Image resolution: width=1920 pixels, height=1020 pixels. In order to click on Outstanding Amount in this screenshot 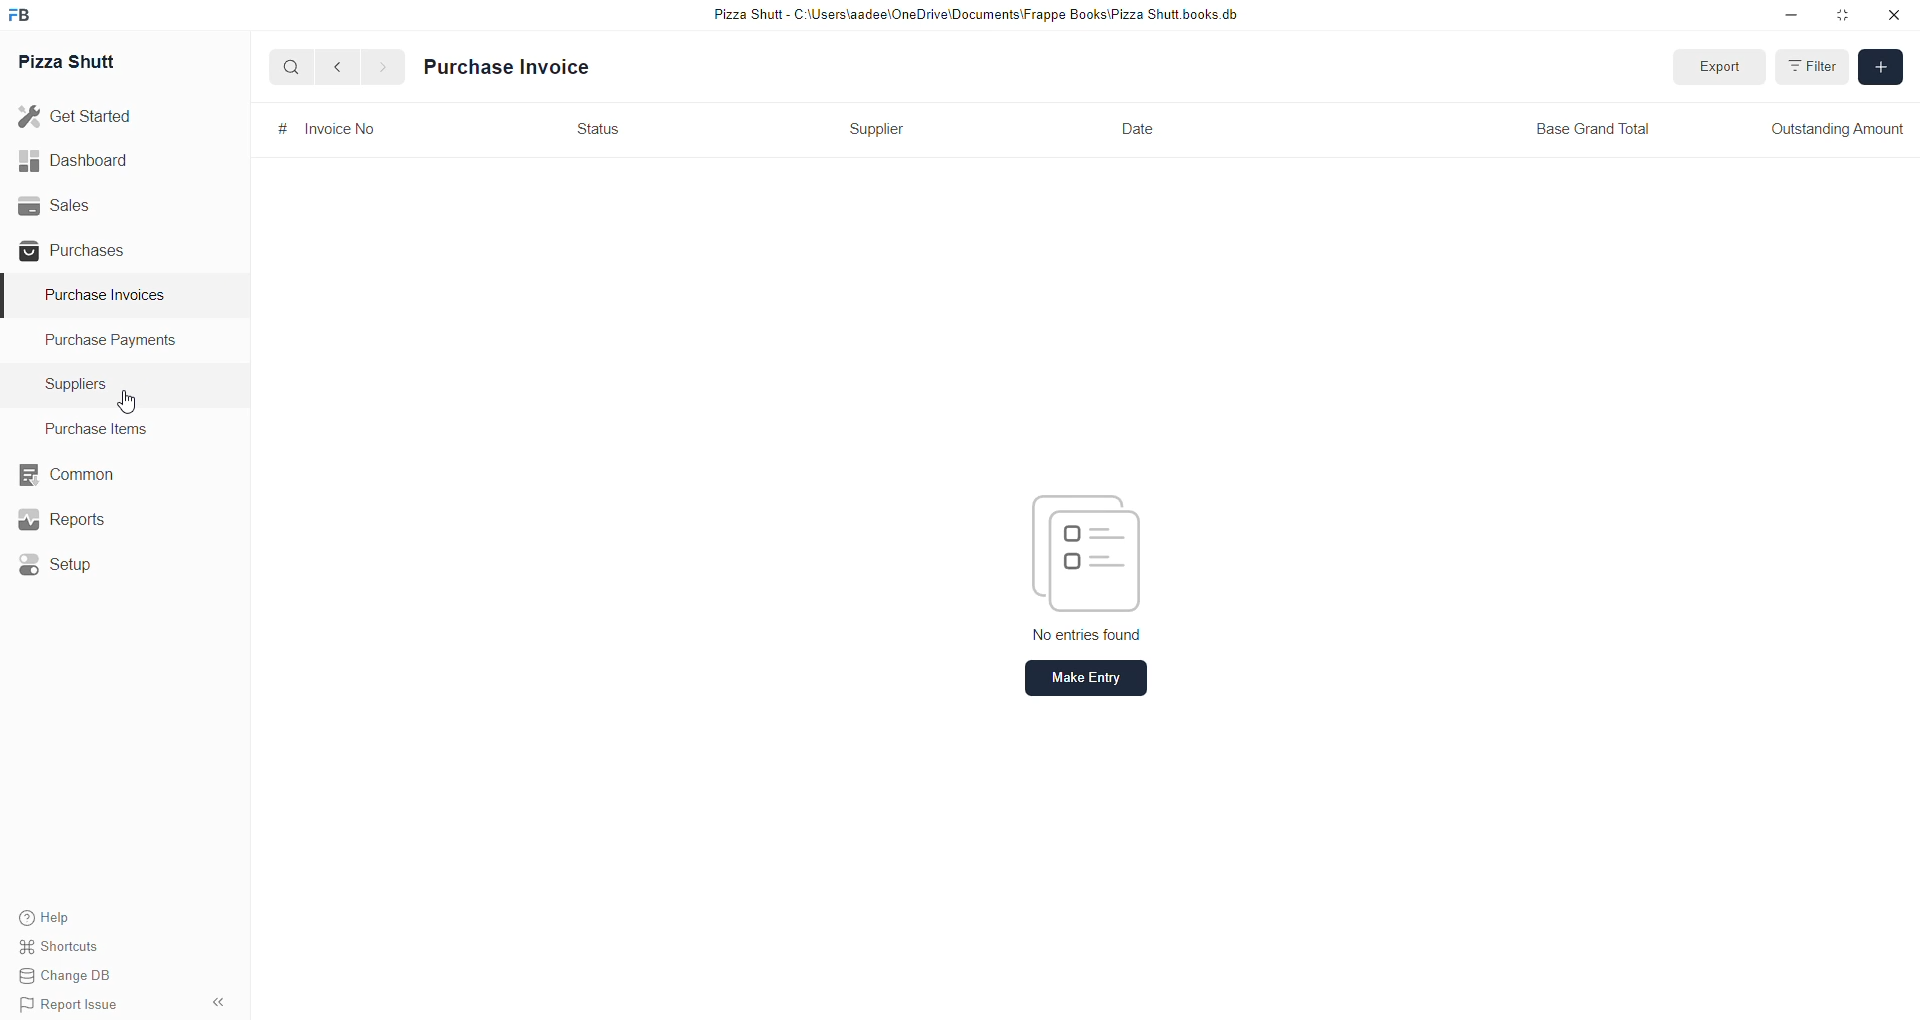, I will do `click(1837, 128)`.